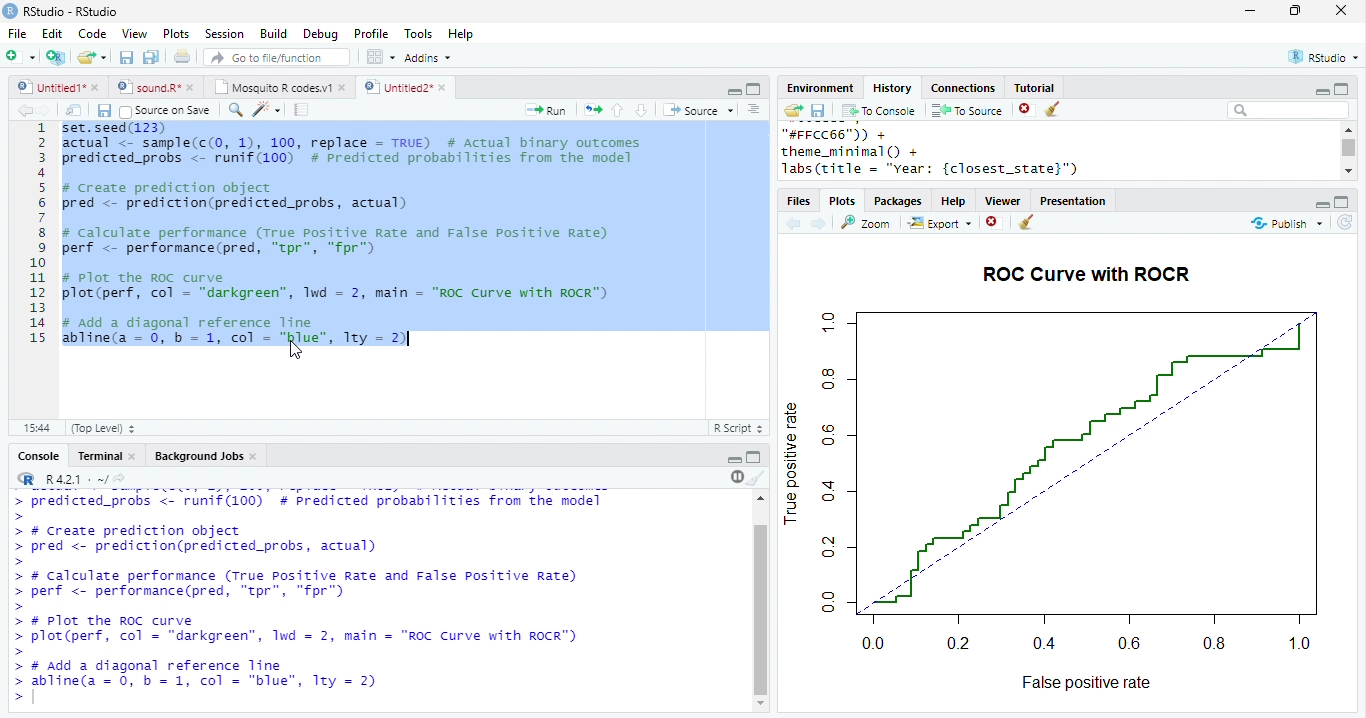  I want to click on minimize, so click(734, 460).